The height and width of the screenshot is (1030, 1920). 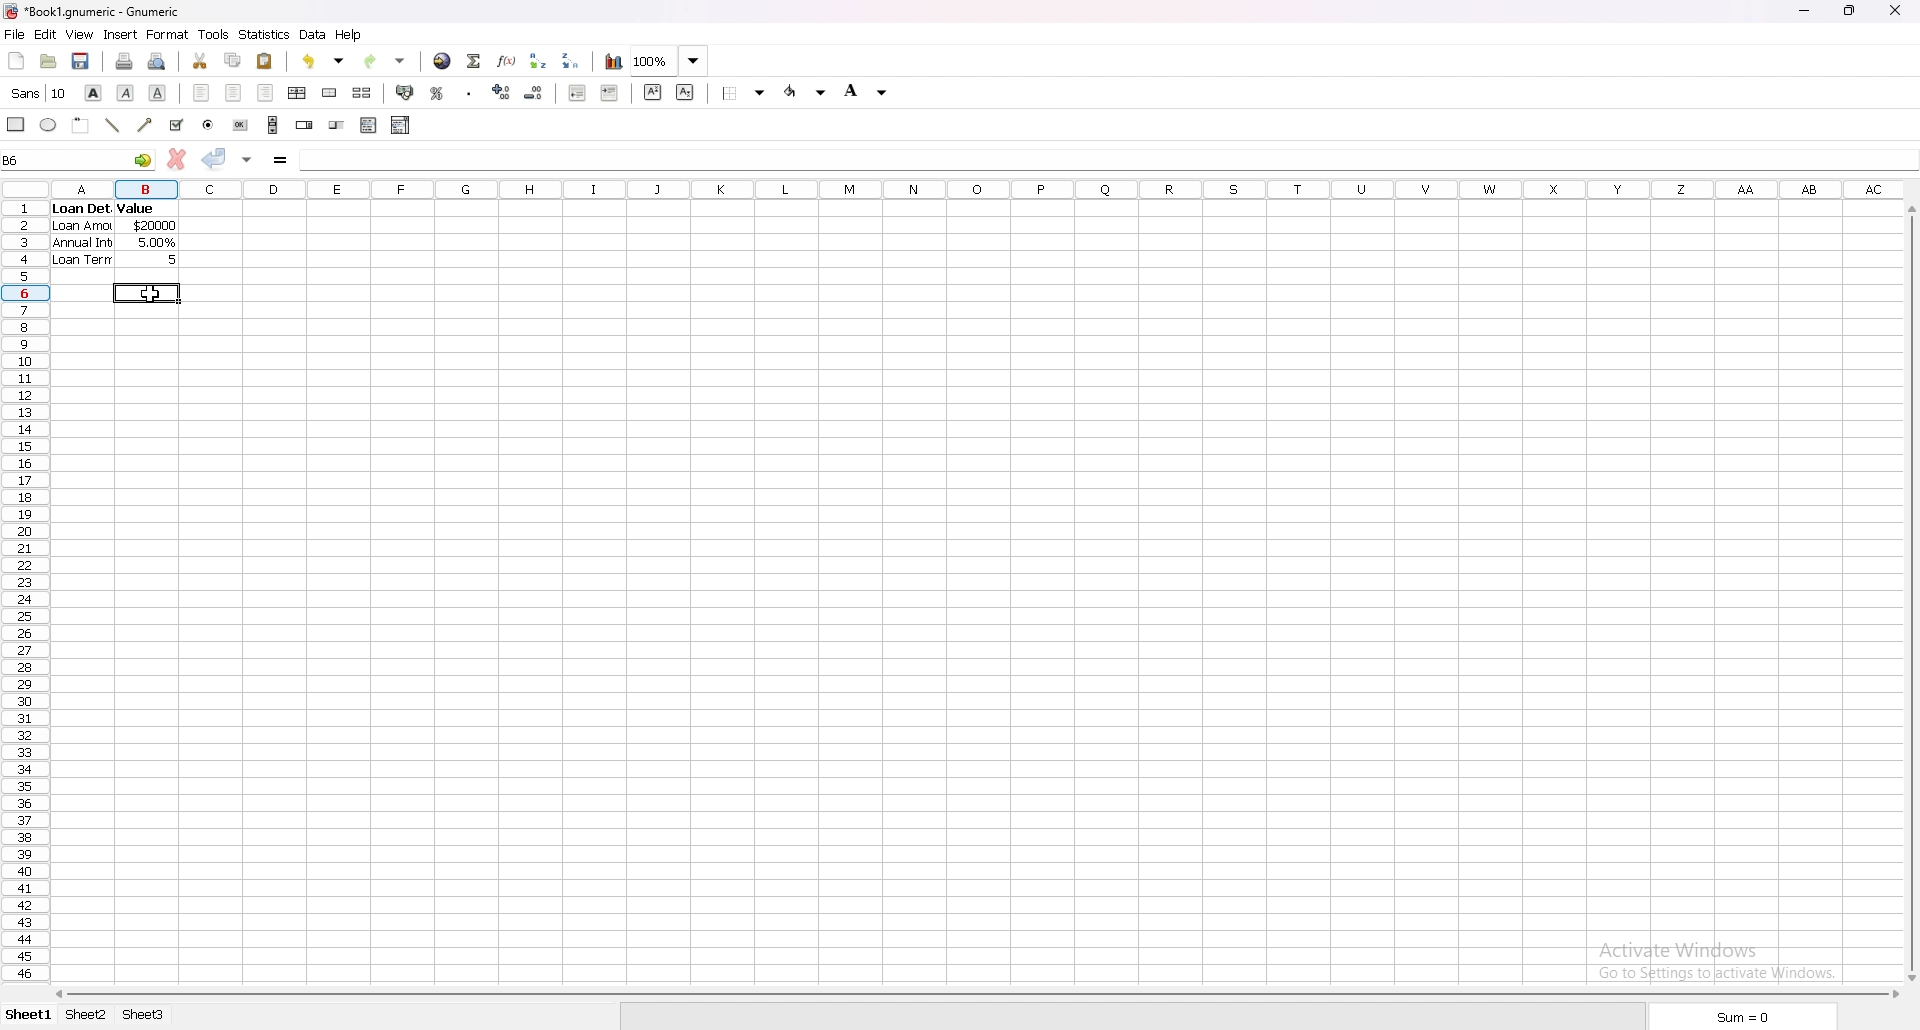 I want to click on cell input, so click(x=1106, y=159).